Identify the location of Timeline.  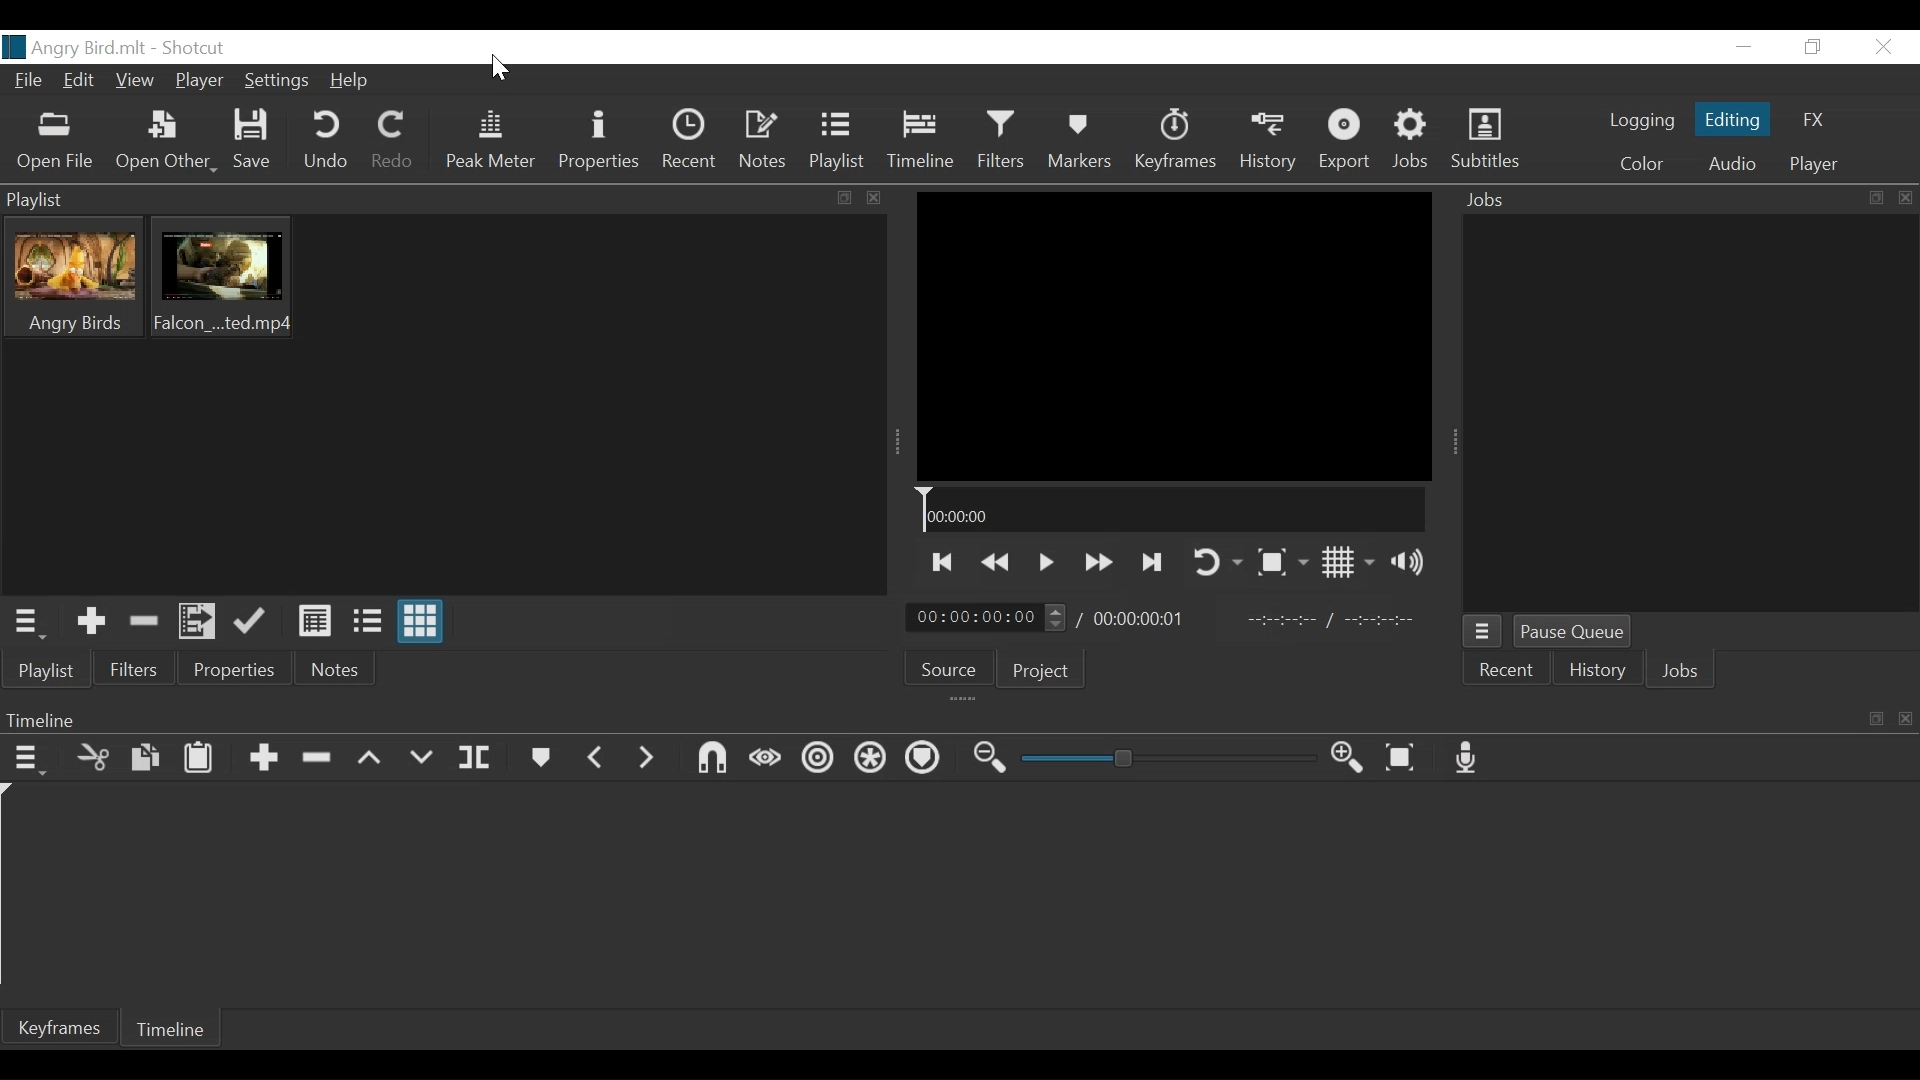
(179, 1029).